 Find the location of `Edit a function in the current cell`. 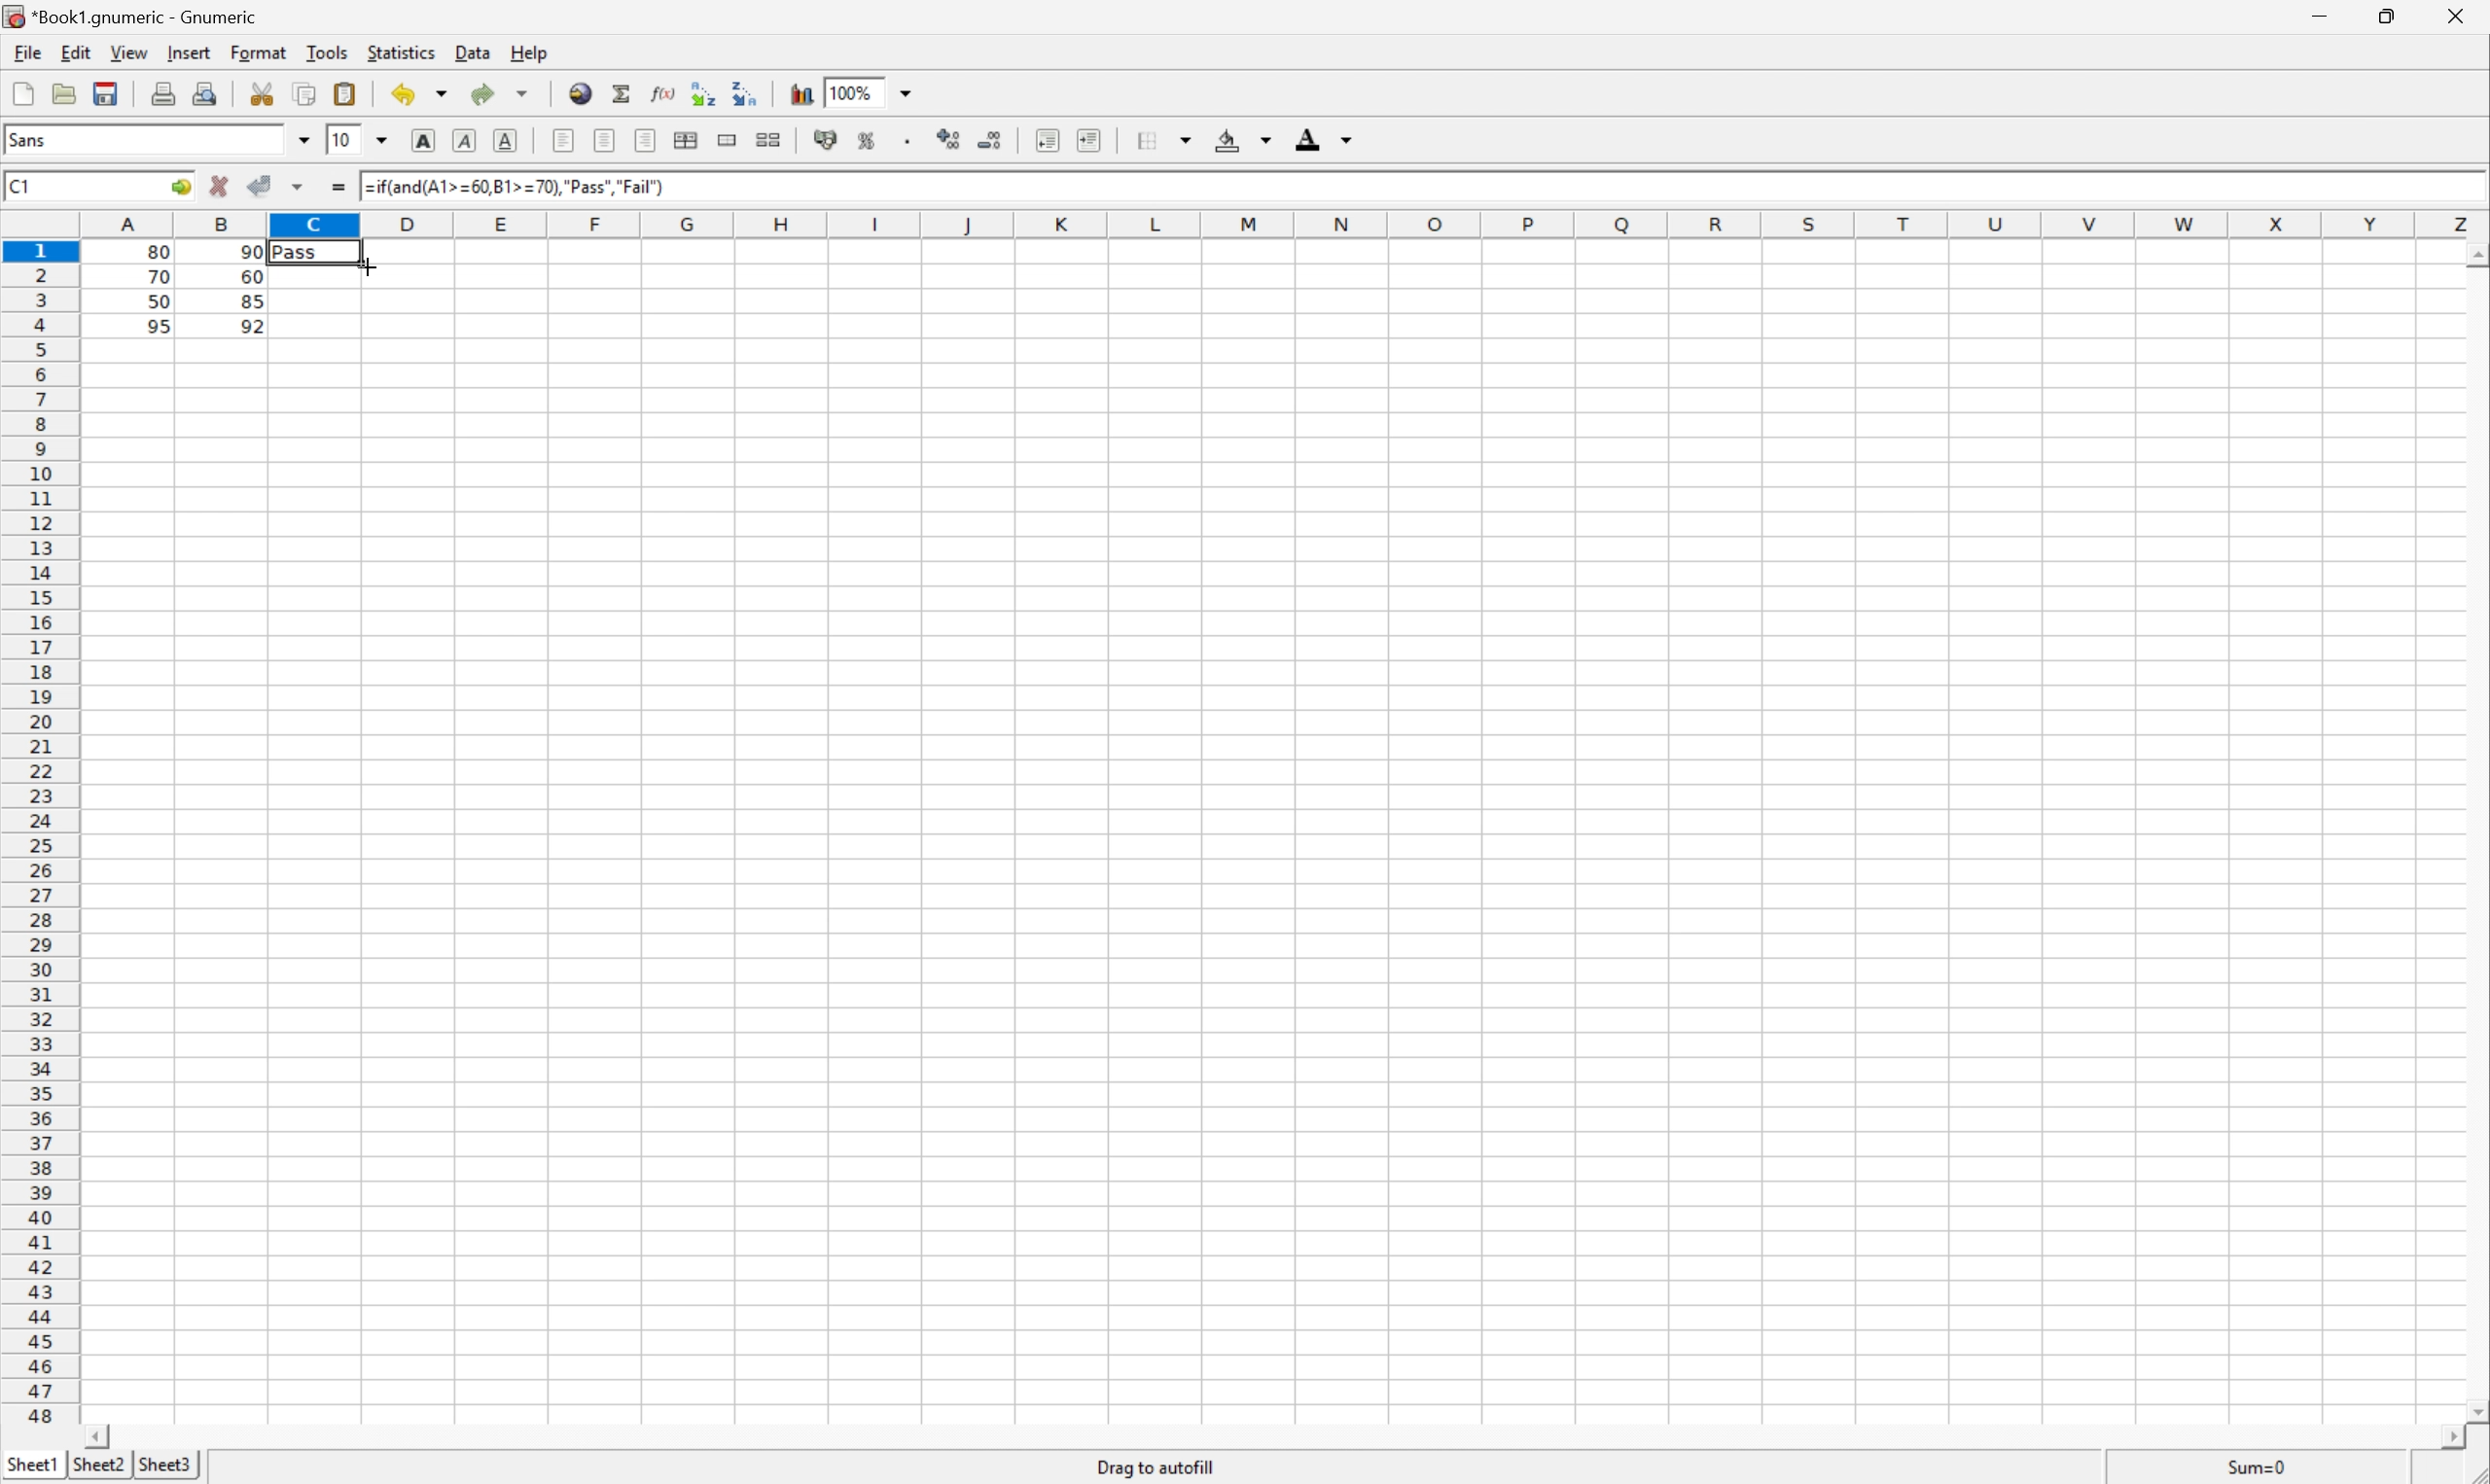

Edit a function in the current cell is located at coordinates (664, 95).